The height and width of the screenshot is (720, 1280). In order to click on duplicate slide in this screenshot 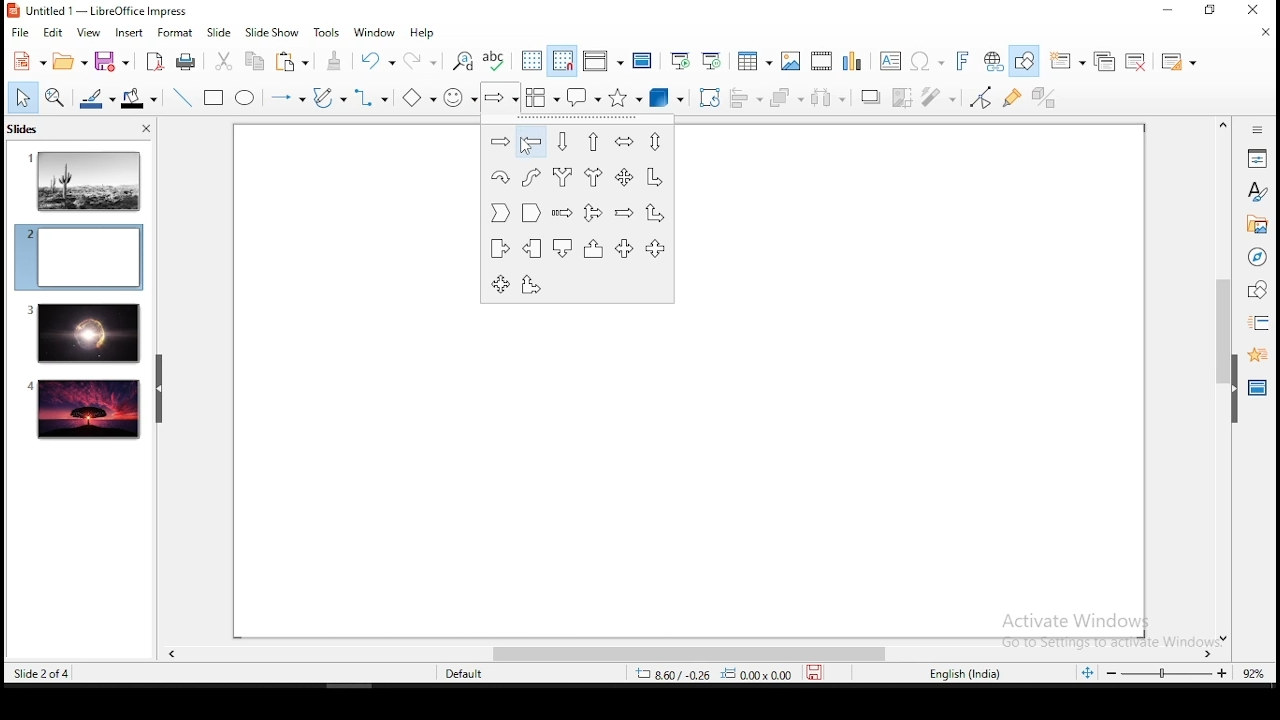, I will do `click(1107, 62)`.